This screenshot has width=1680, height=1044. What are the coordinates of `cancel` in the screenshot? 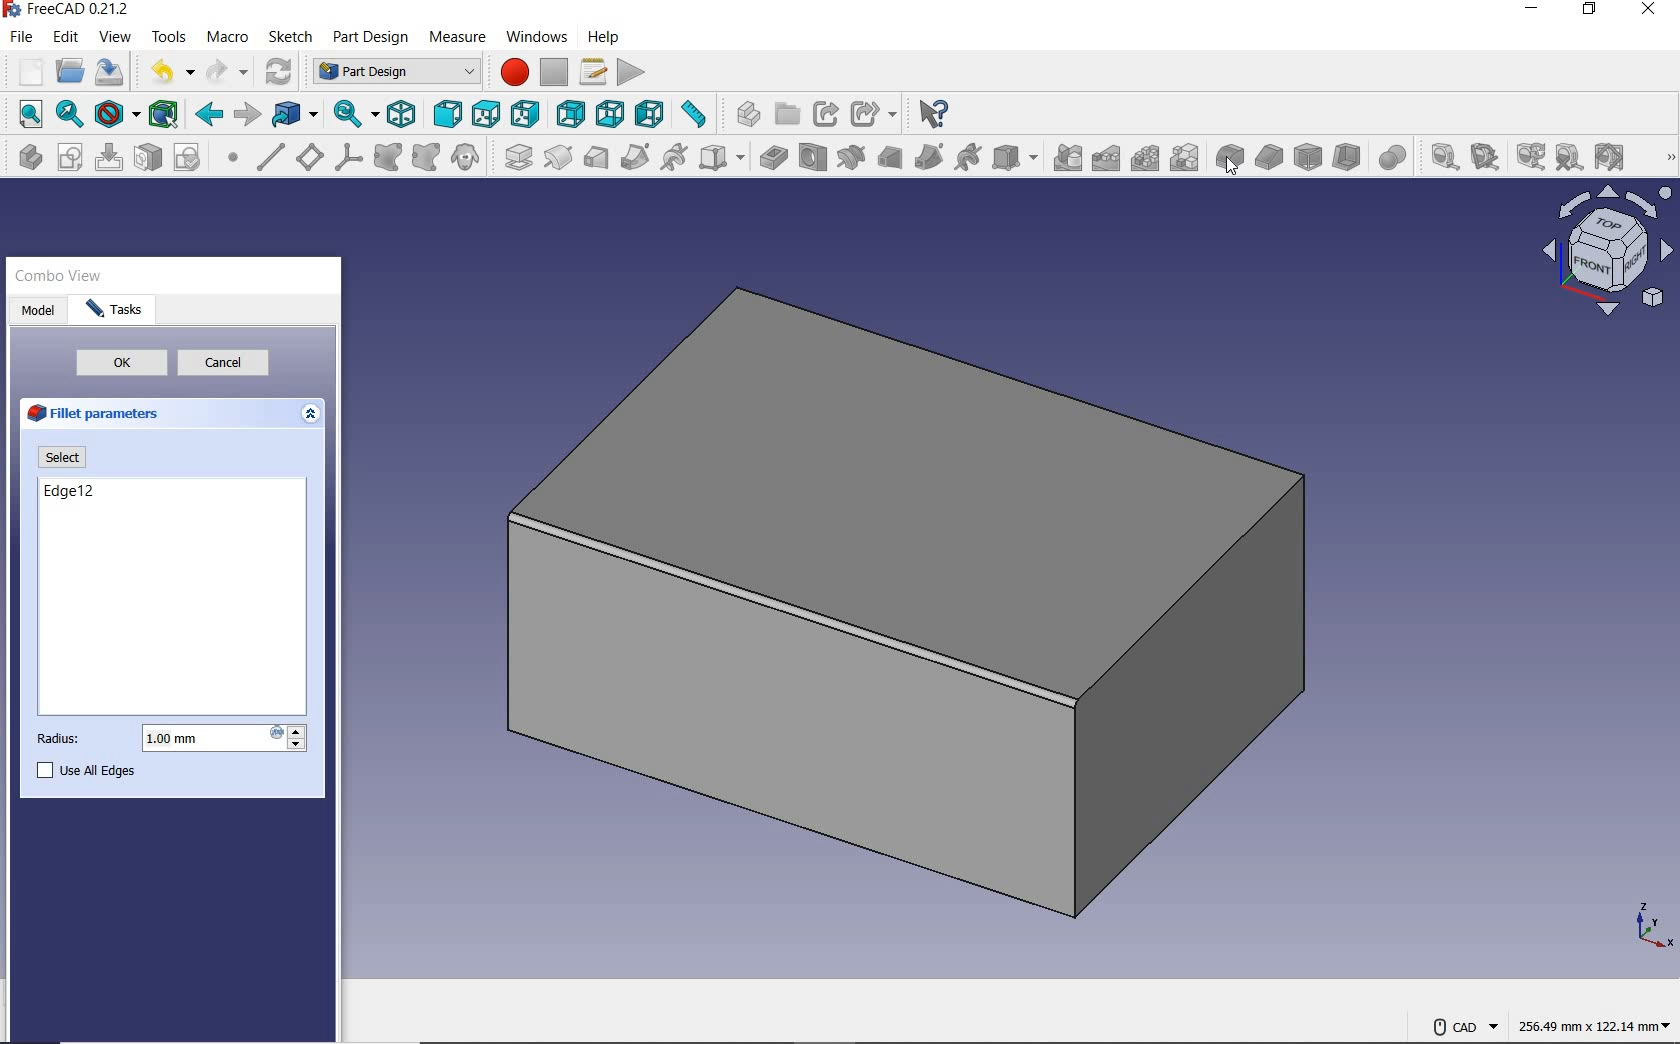 It's located at (226, 365).